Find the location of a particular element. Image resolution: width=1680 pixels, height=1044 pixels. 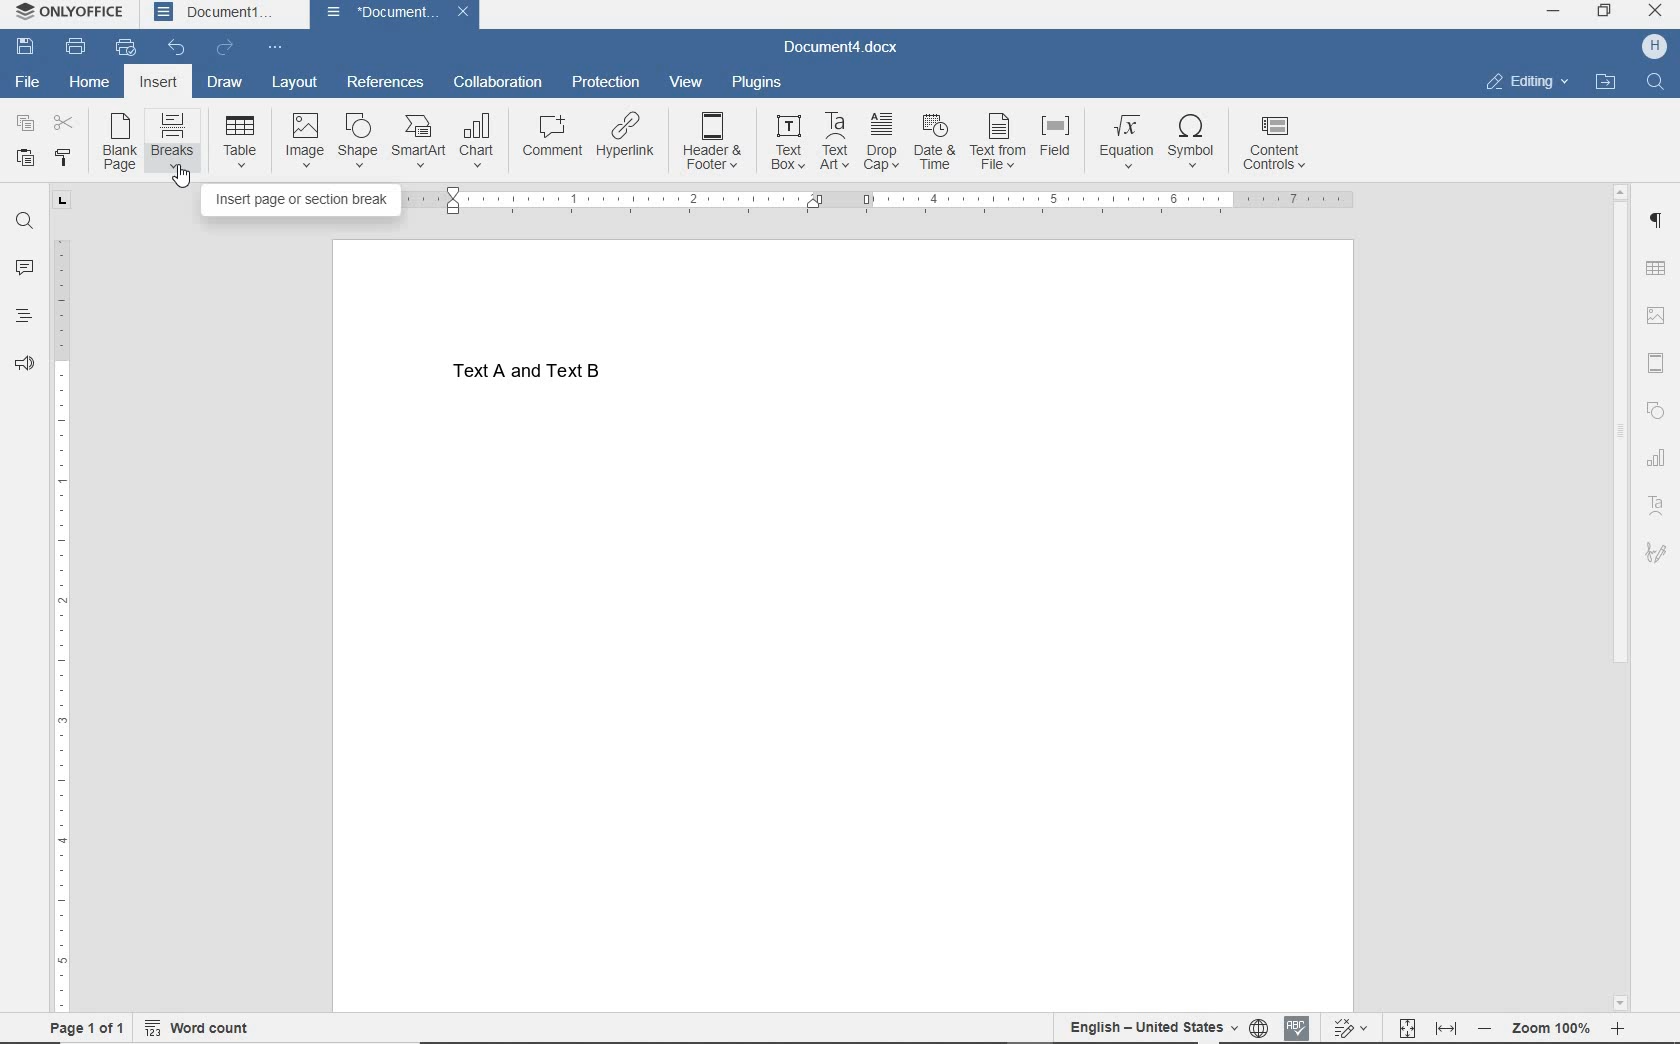

HEADINGS is located at coordinates (24, 313).